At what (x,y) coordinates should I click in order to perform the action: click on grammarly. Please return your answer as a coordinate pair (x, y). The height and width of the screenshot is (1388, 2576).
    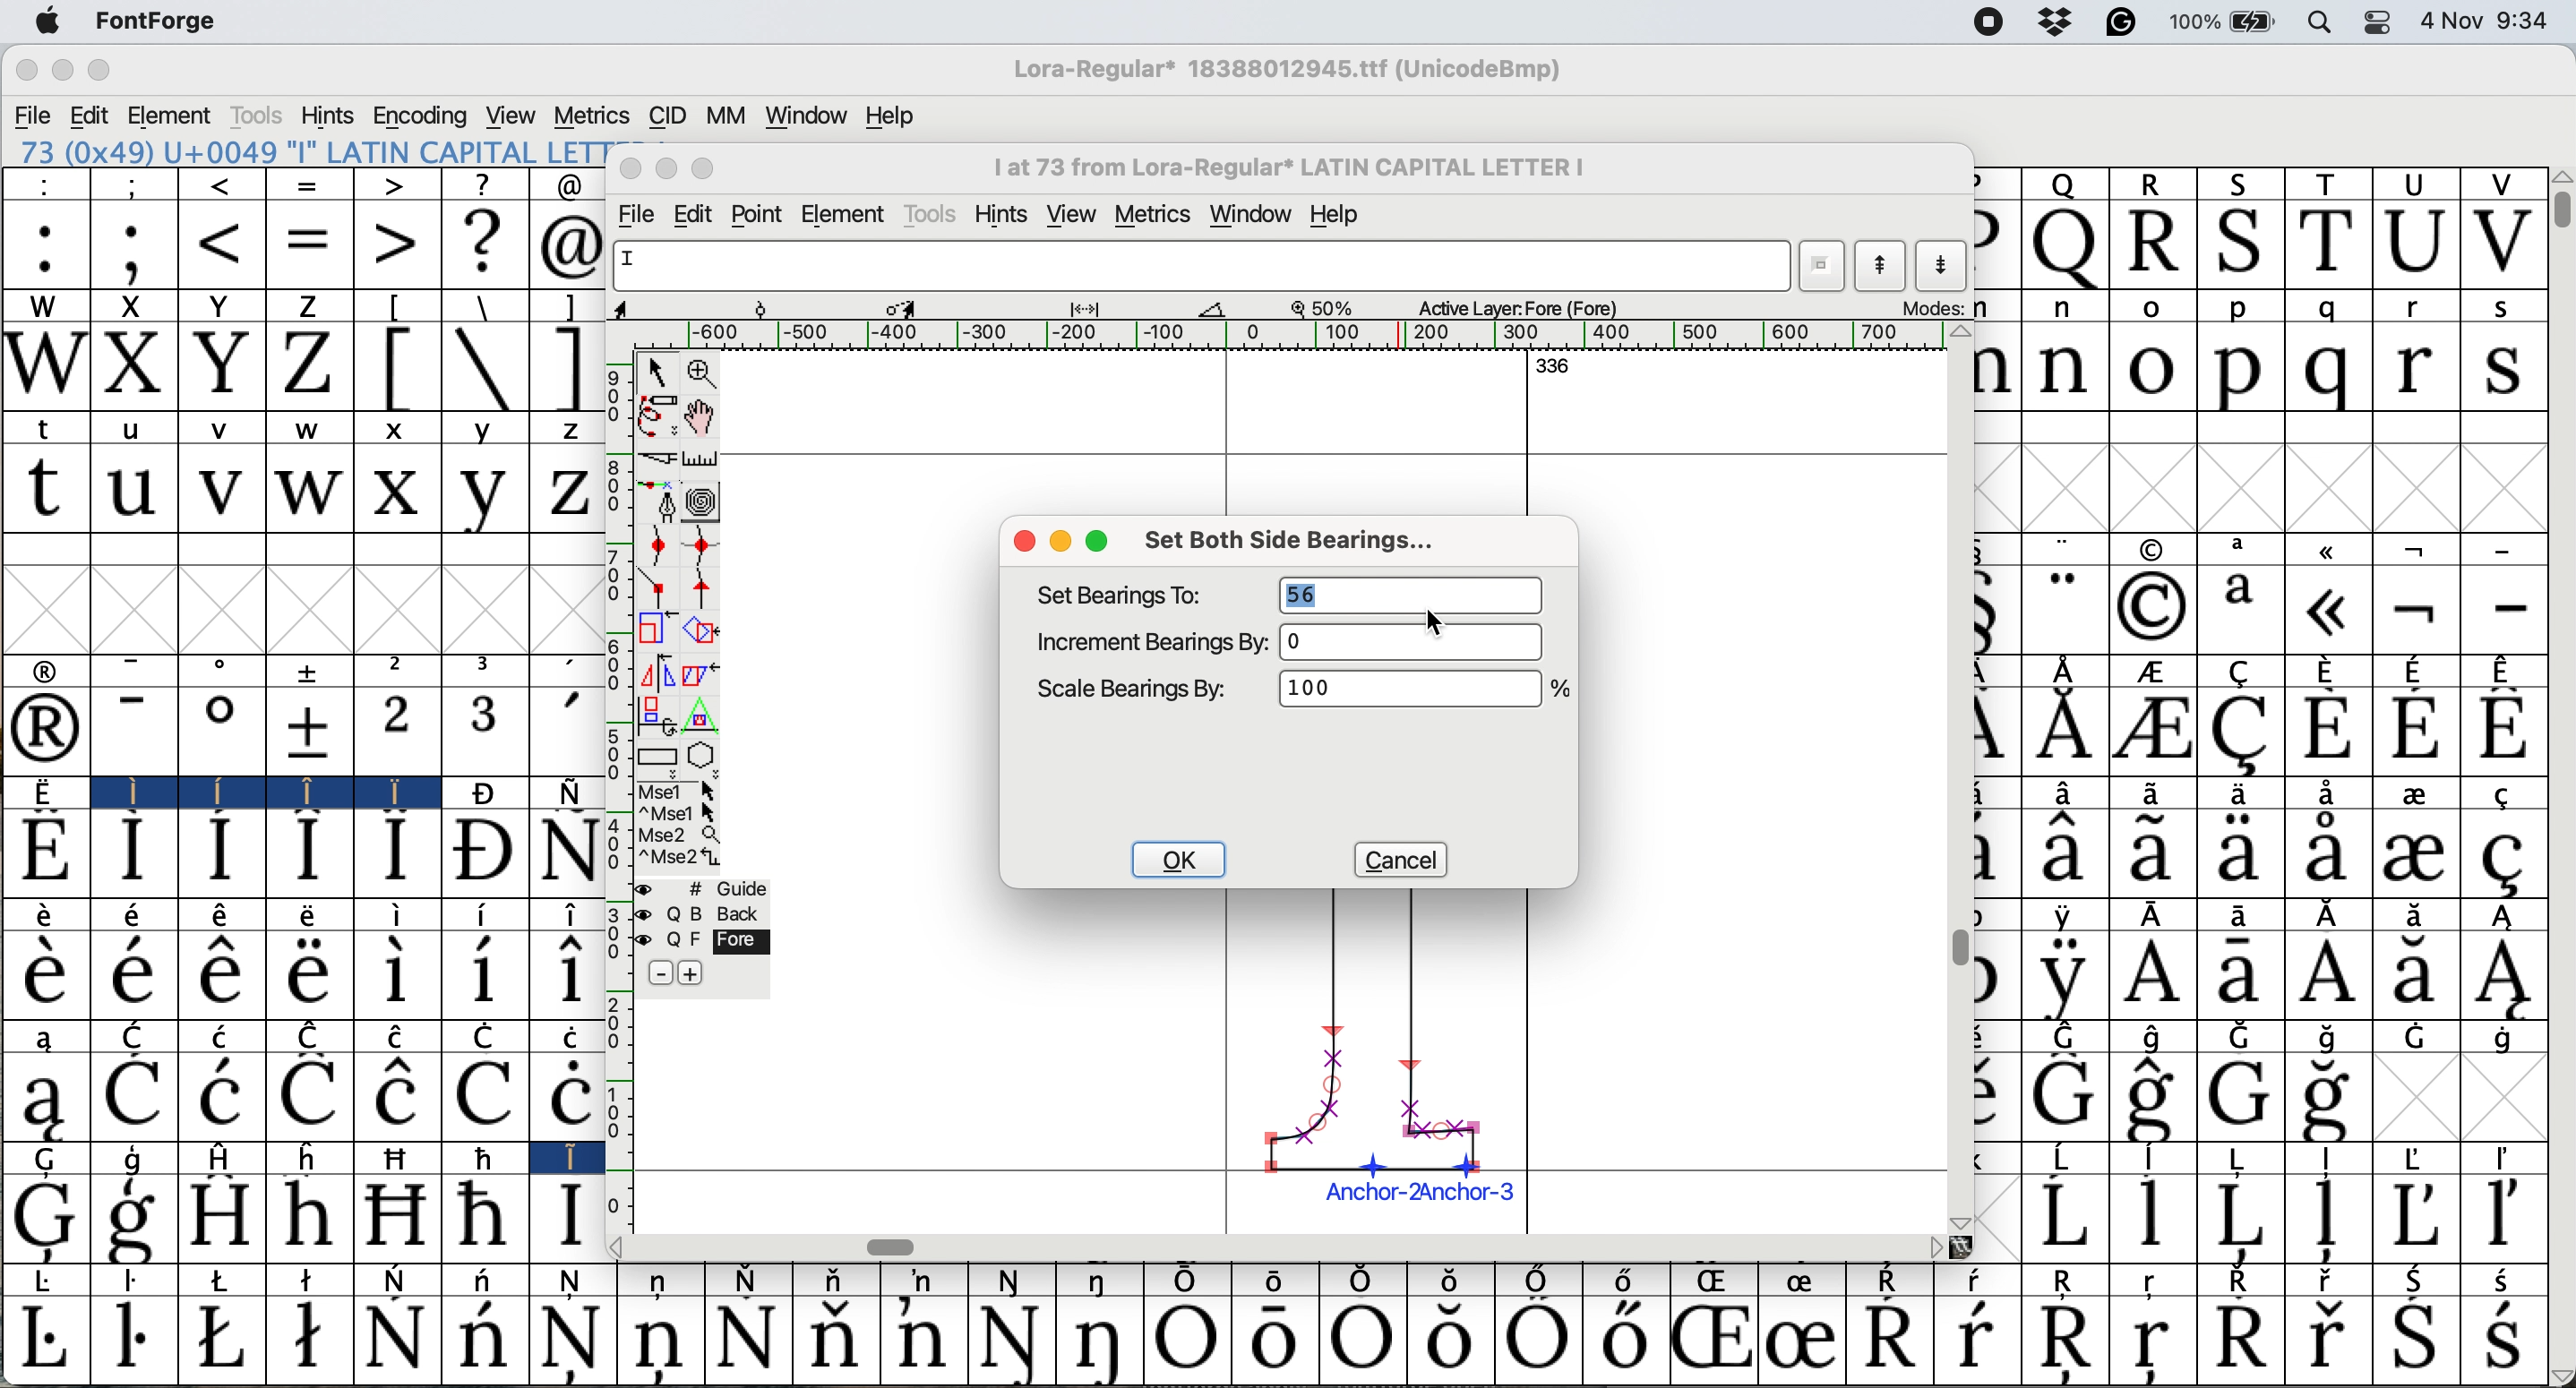
    Looking at the image, I should click on (2130, 24).